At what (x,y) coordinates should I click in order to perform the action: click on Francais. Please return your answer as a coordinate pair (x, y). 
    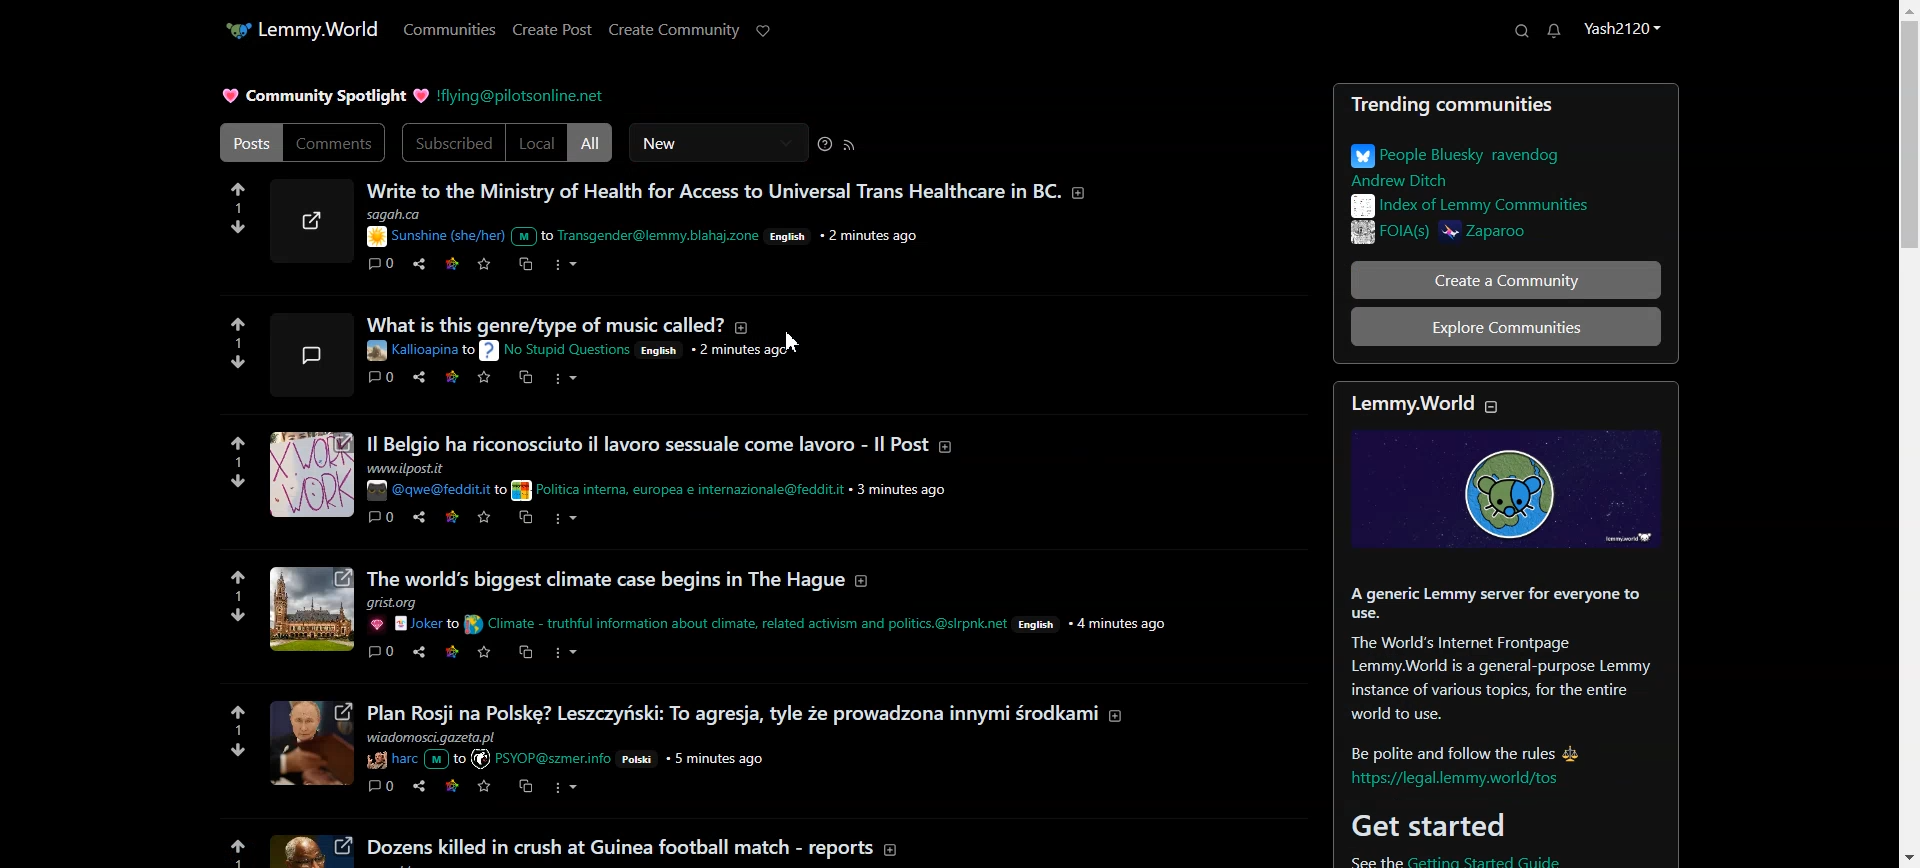
    Looking at the image, I should click on (796, 236).